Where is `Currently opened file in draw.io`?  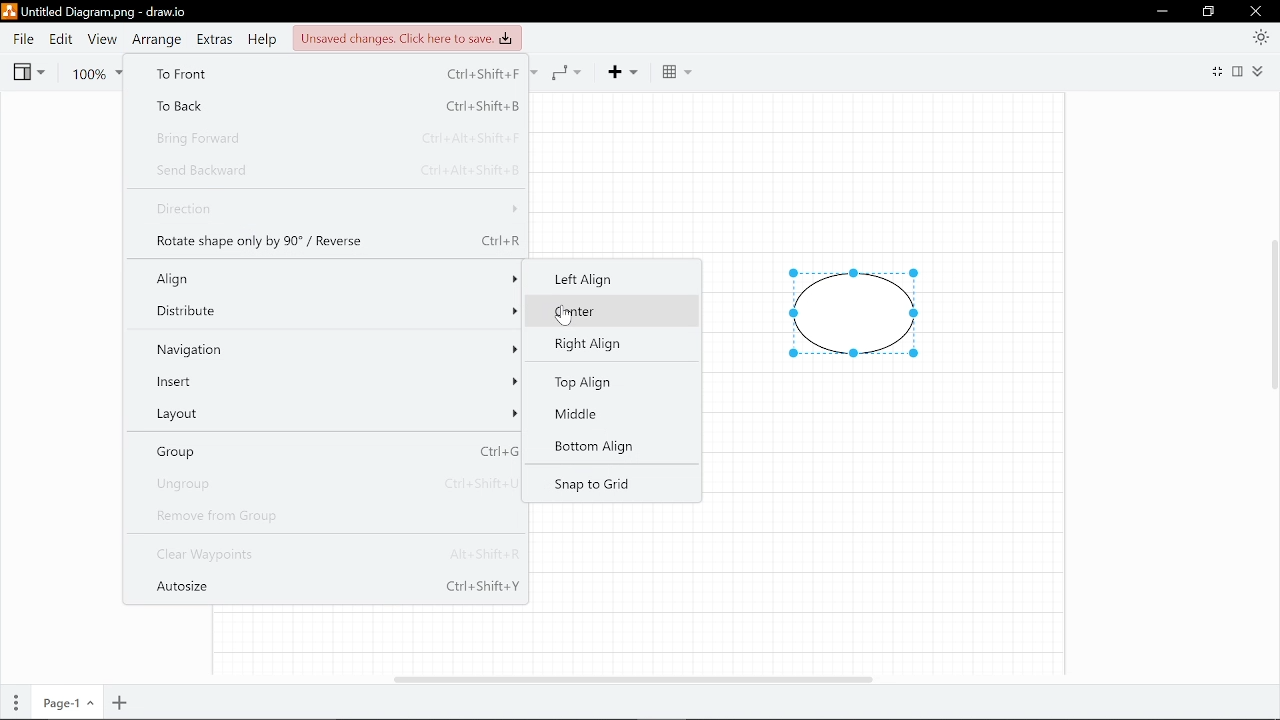
Currently opened file in draw.io is located at coordinates (98, 13).